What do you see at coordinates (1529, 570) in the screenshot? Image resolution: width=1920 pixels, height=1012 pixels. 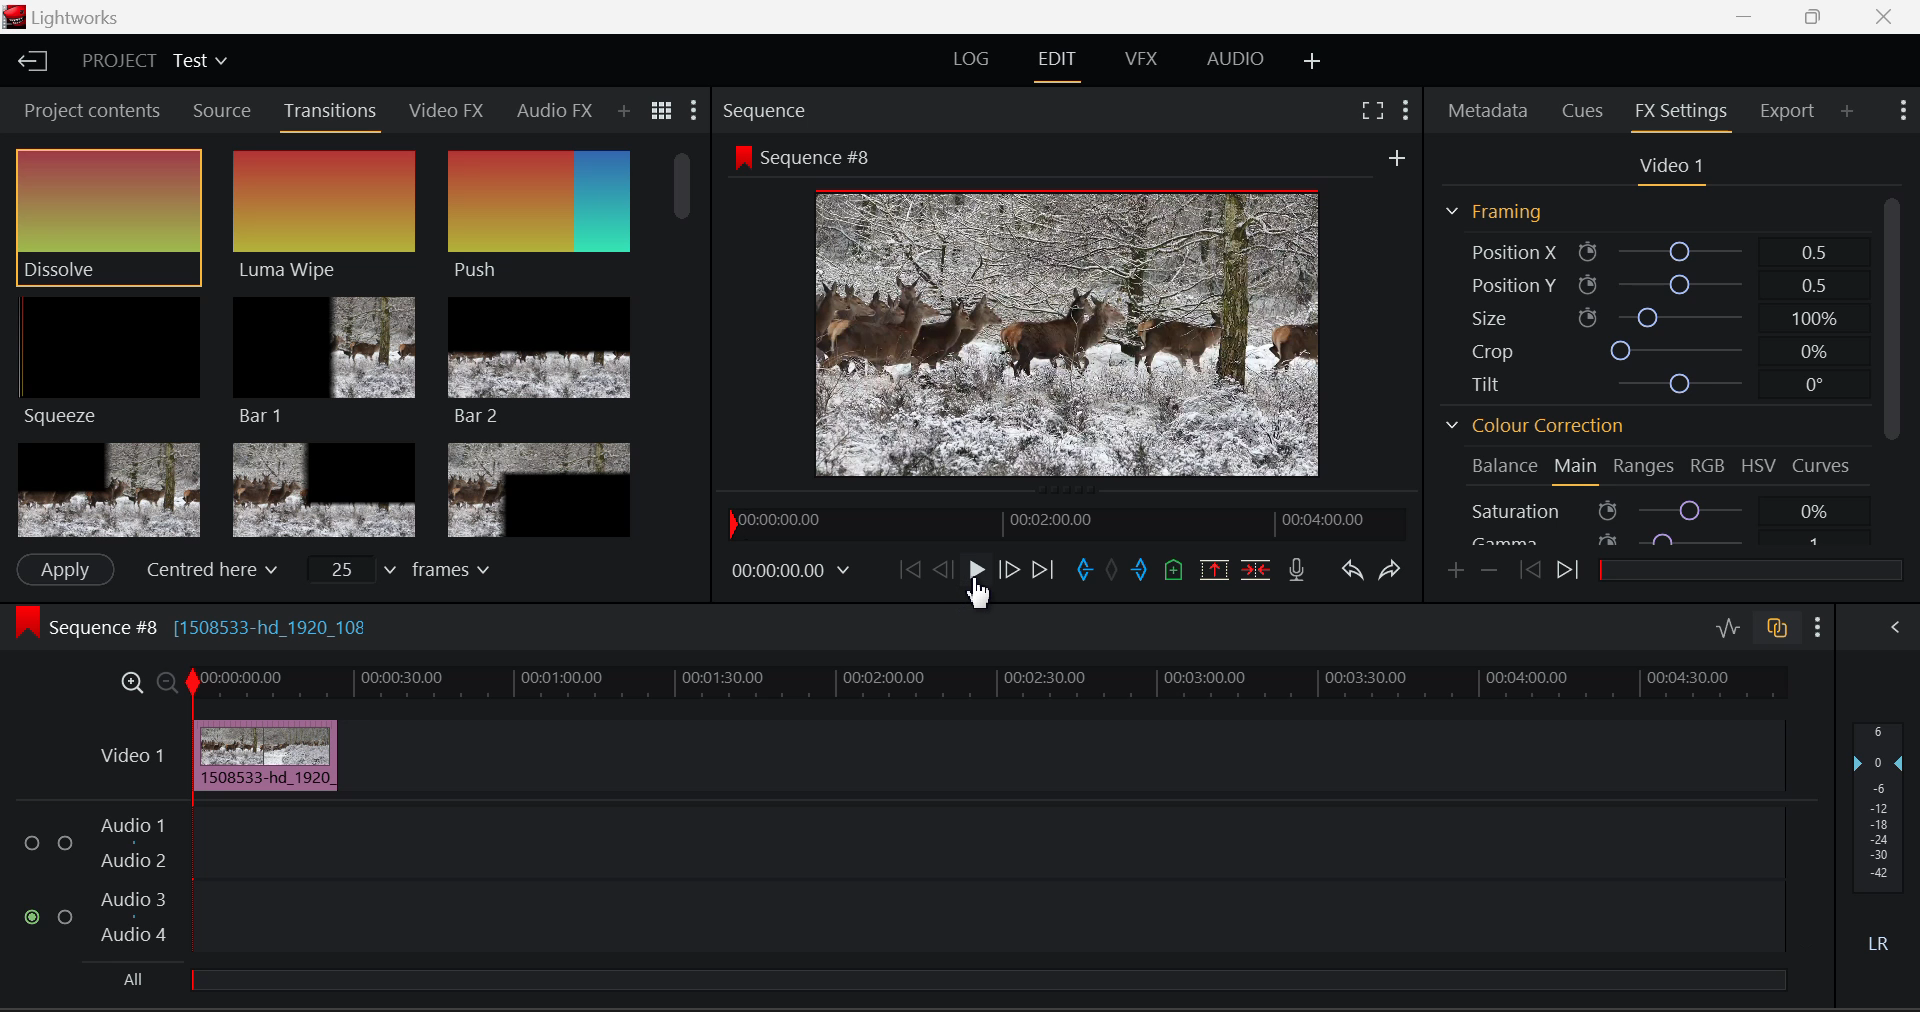 I see `Previous keyframe` at bounding box center [1529, 570].